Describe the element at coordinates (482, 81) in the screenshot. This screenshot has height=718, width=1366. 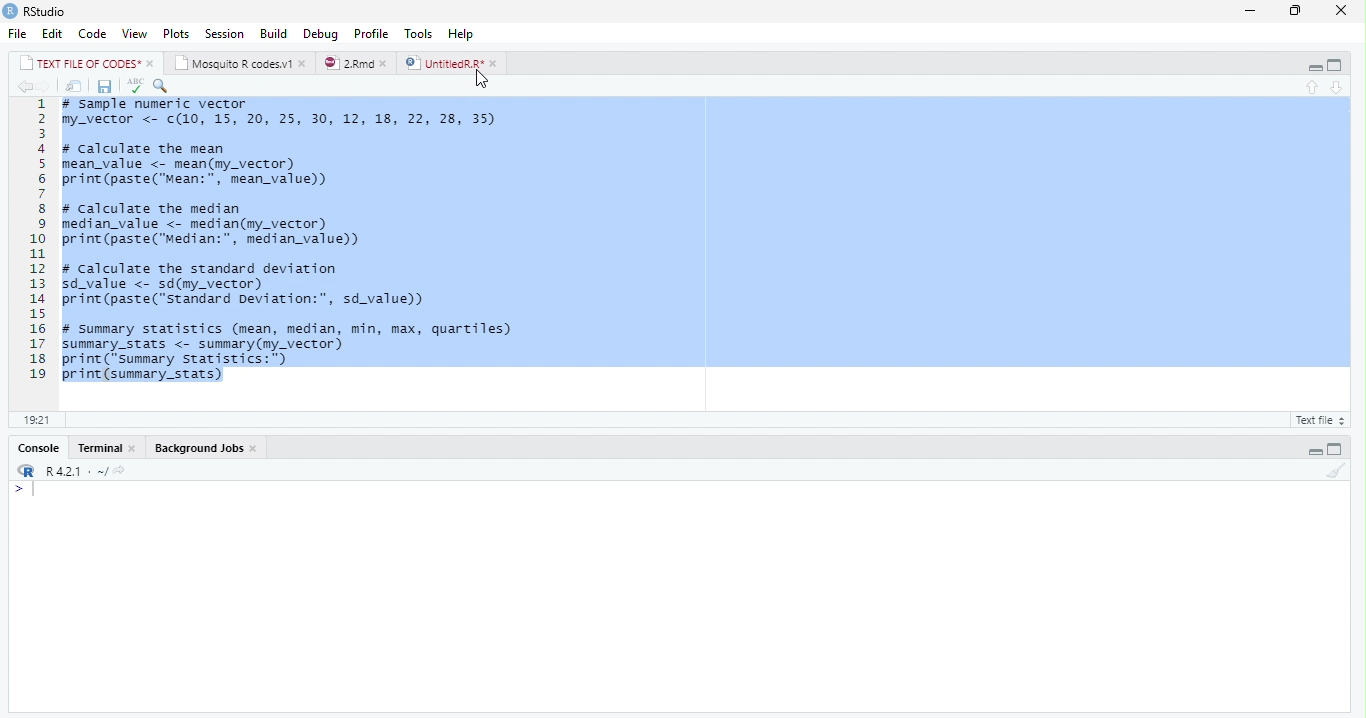
I see `cursor` at that location.